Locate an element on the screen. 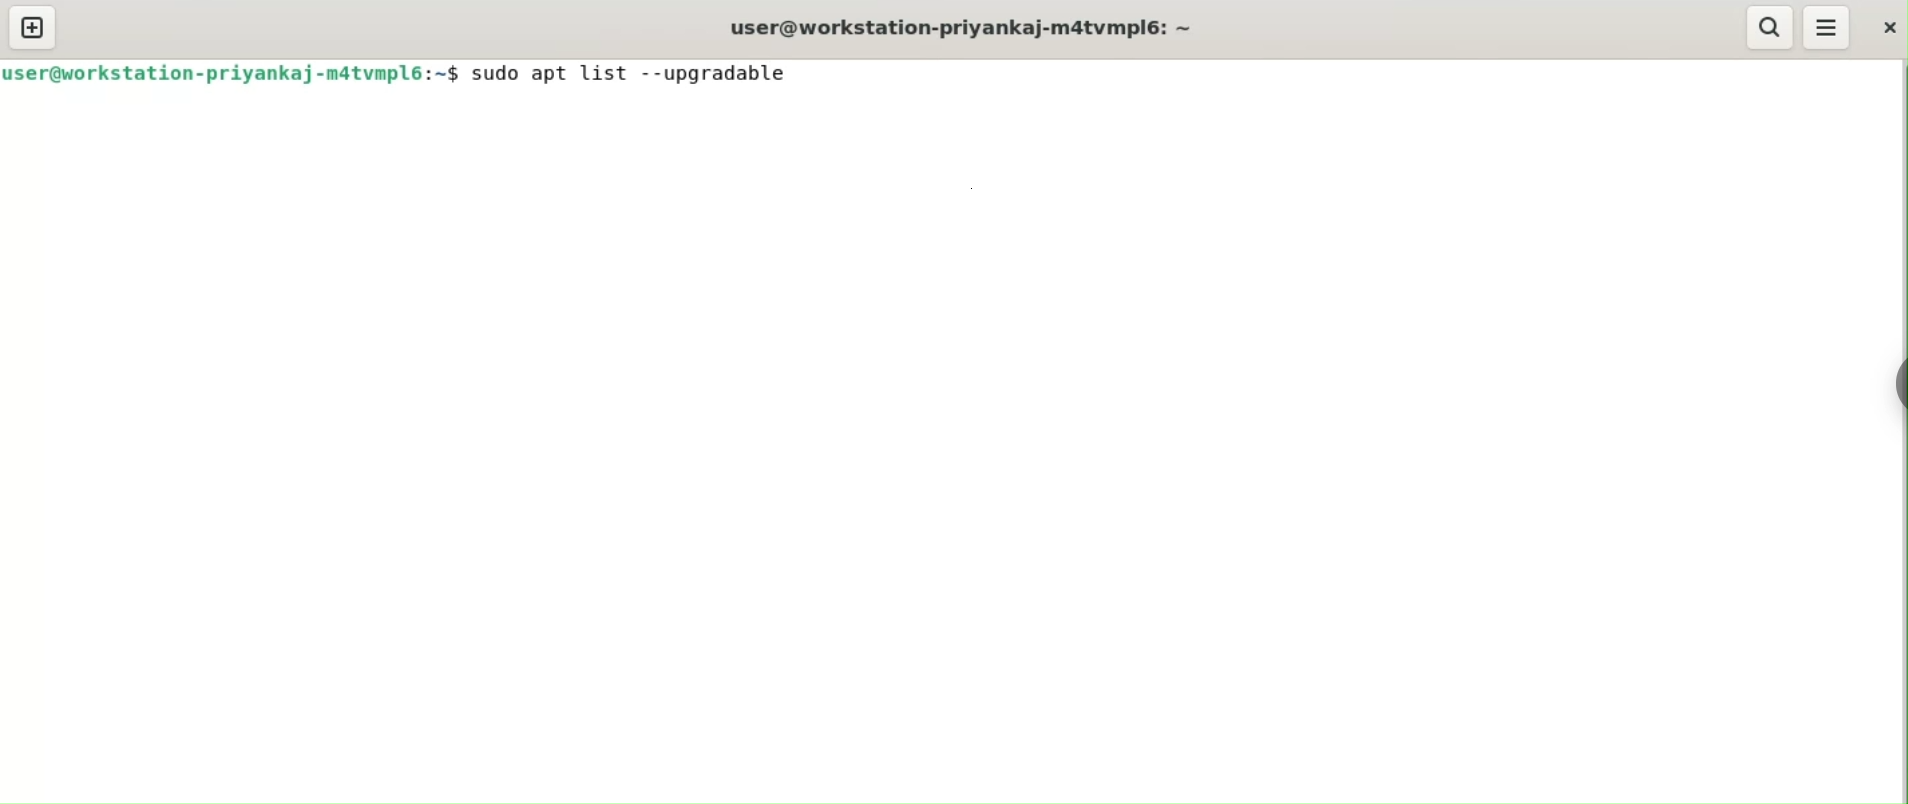 The height and width of the screenshot is (804, 1908). sudo apt list --upgradable is located at coordinates (648, 75).